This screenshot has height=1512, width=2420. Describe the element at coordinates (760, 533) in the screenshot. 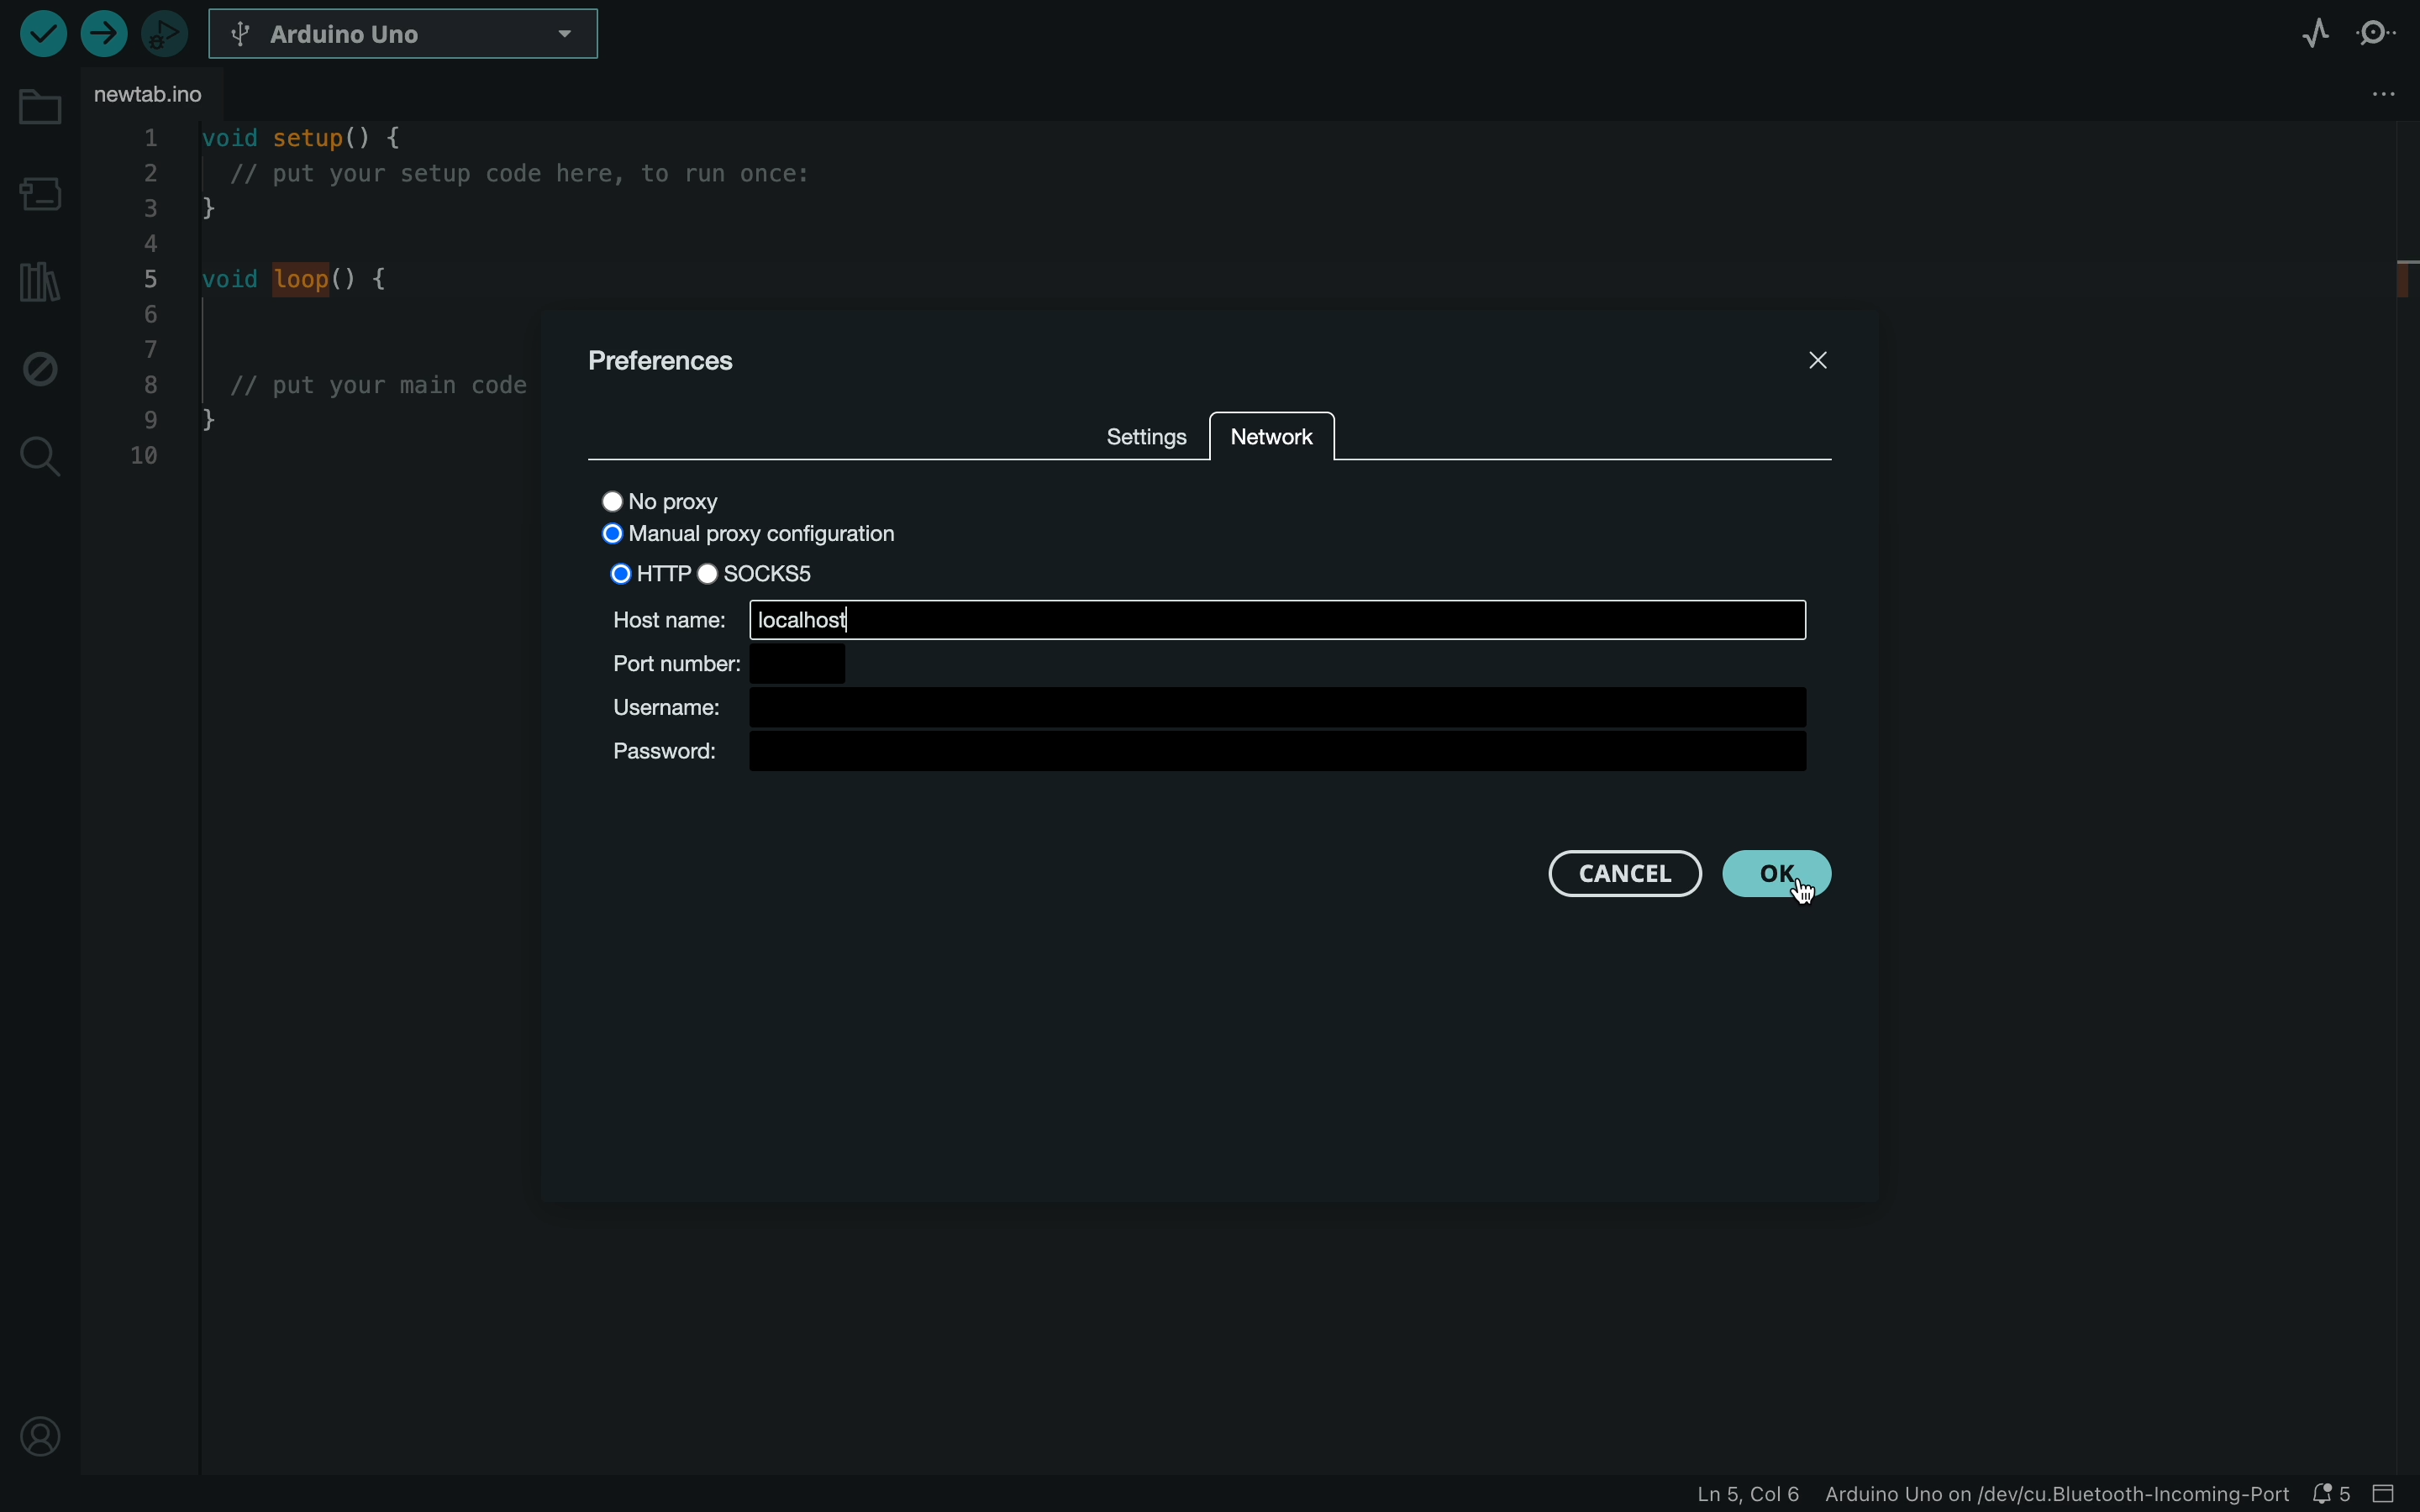

I see `MANUAL PROXY` at that location.